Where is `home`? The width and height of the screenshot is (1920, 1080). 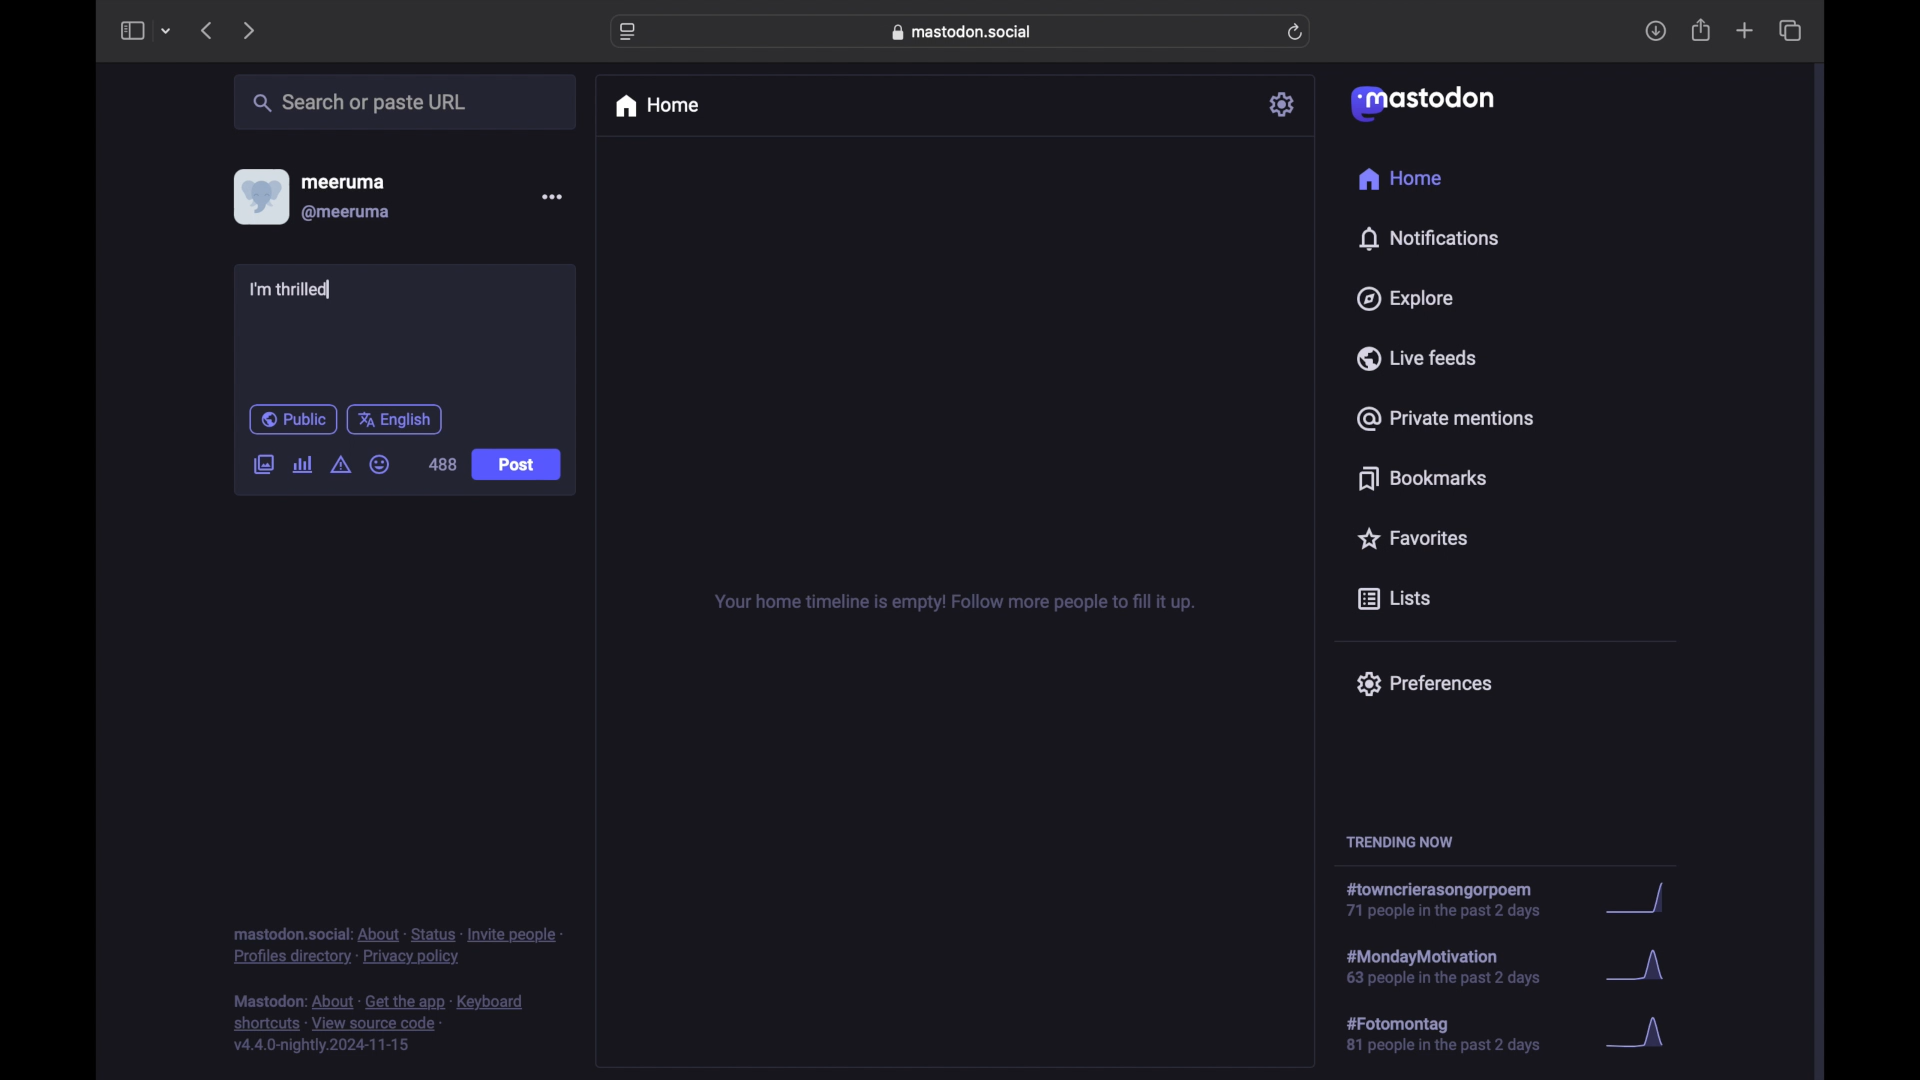
home is located at coordinates (1402, 178).